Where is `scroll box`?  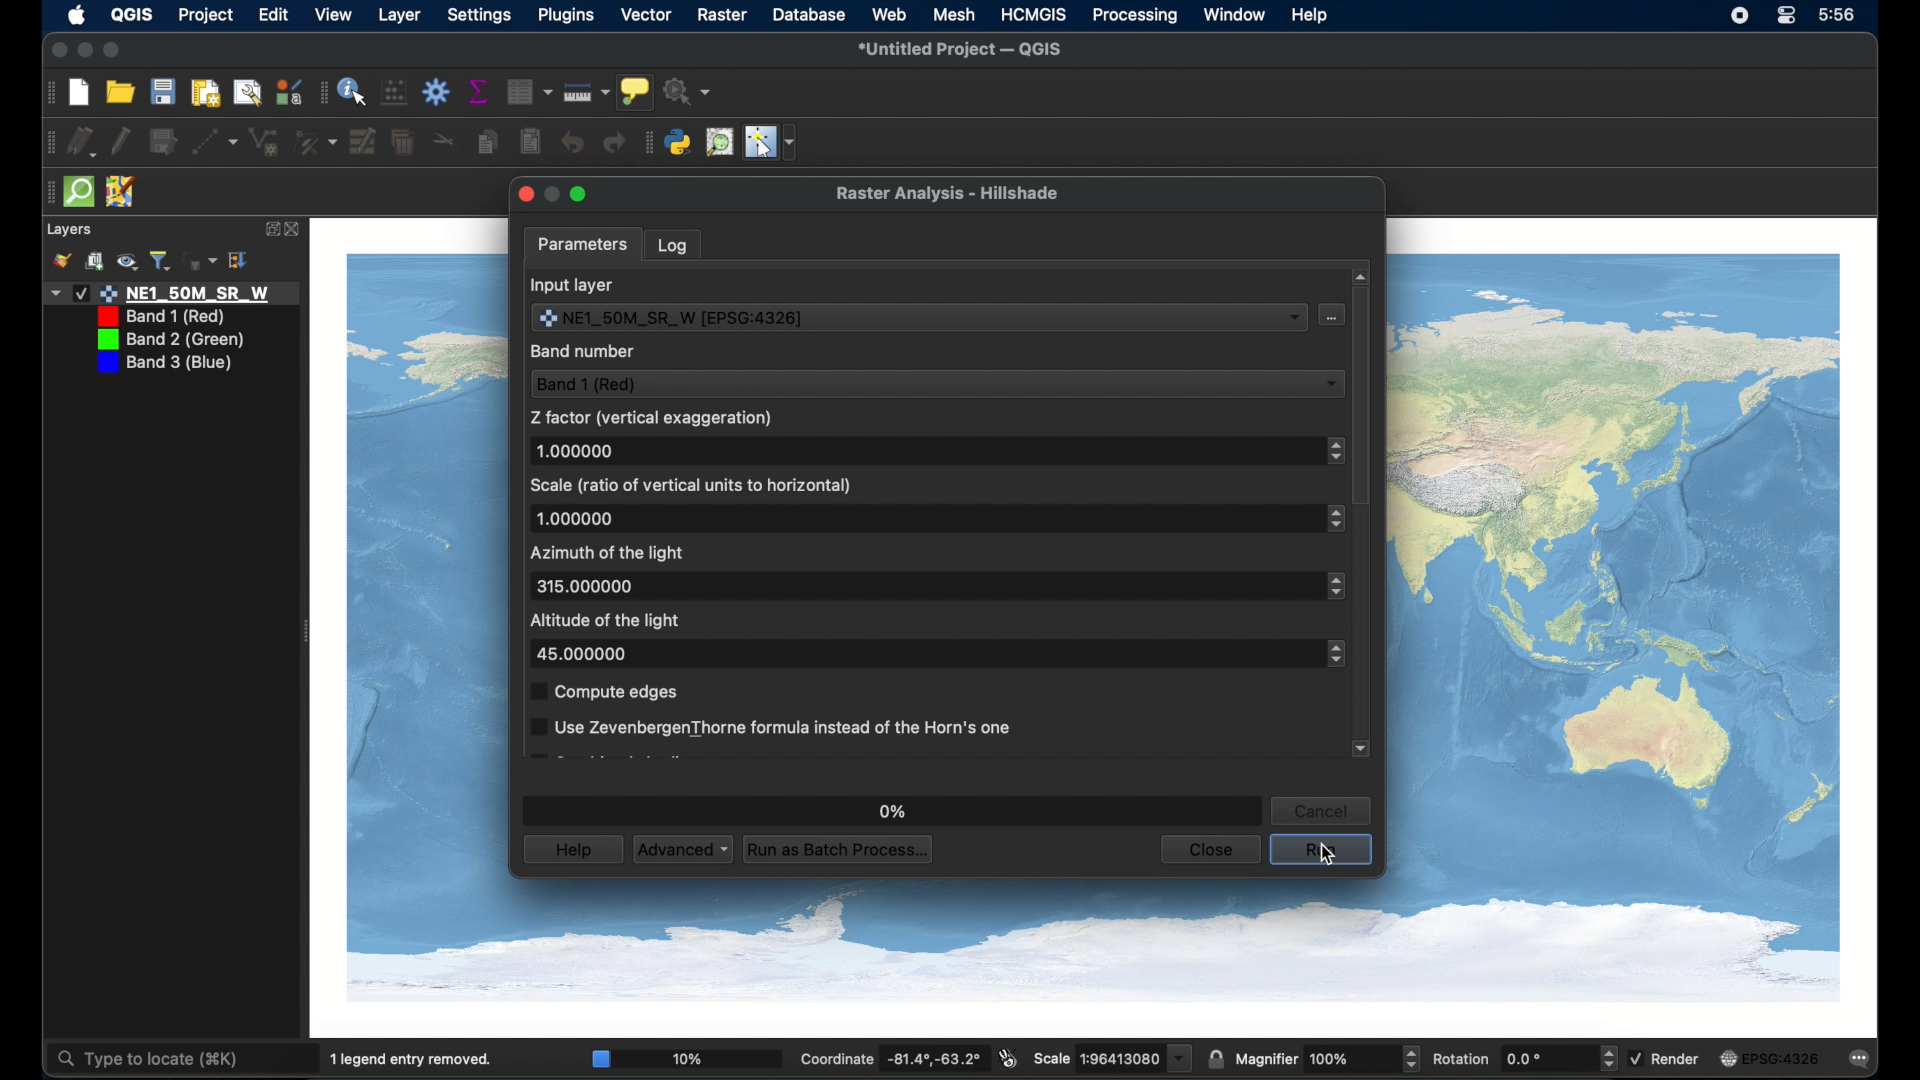 scroll box is located at coordinates (1363, 400).